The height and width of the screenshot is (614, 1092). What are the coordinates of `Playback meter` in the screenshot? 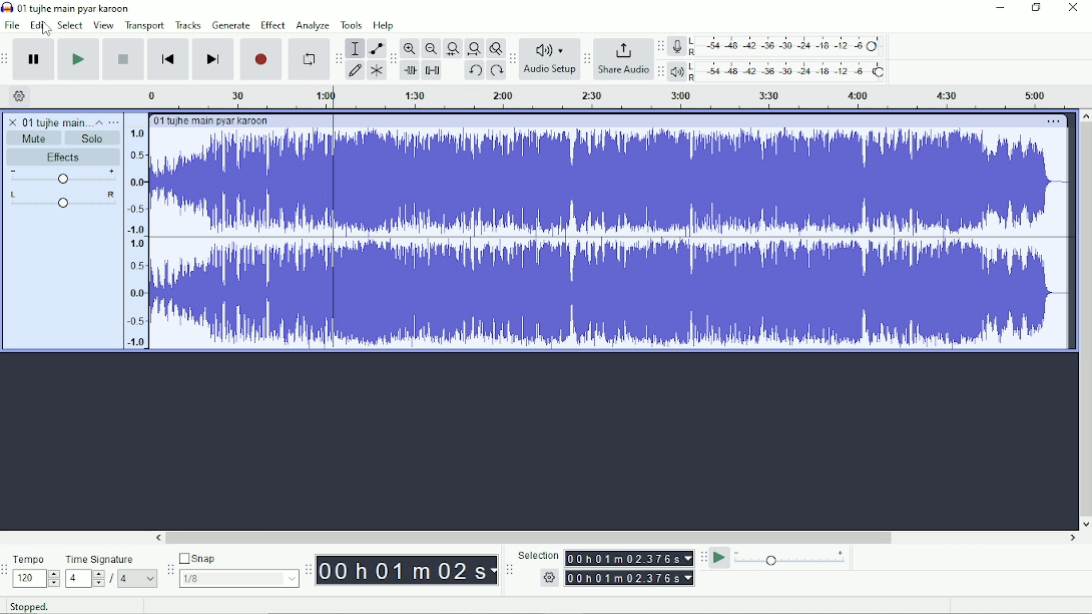 It's located at (779, 71).